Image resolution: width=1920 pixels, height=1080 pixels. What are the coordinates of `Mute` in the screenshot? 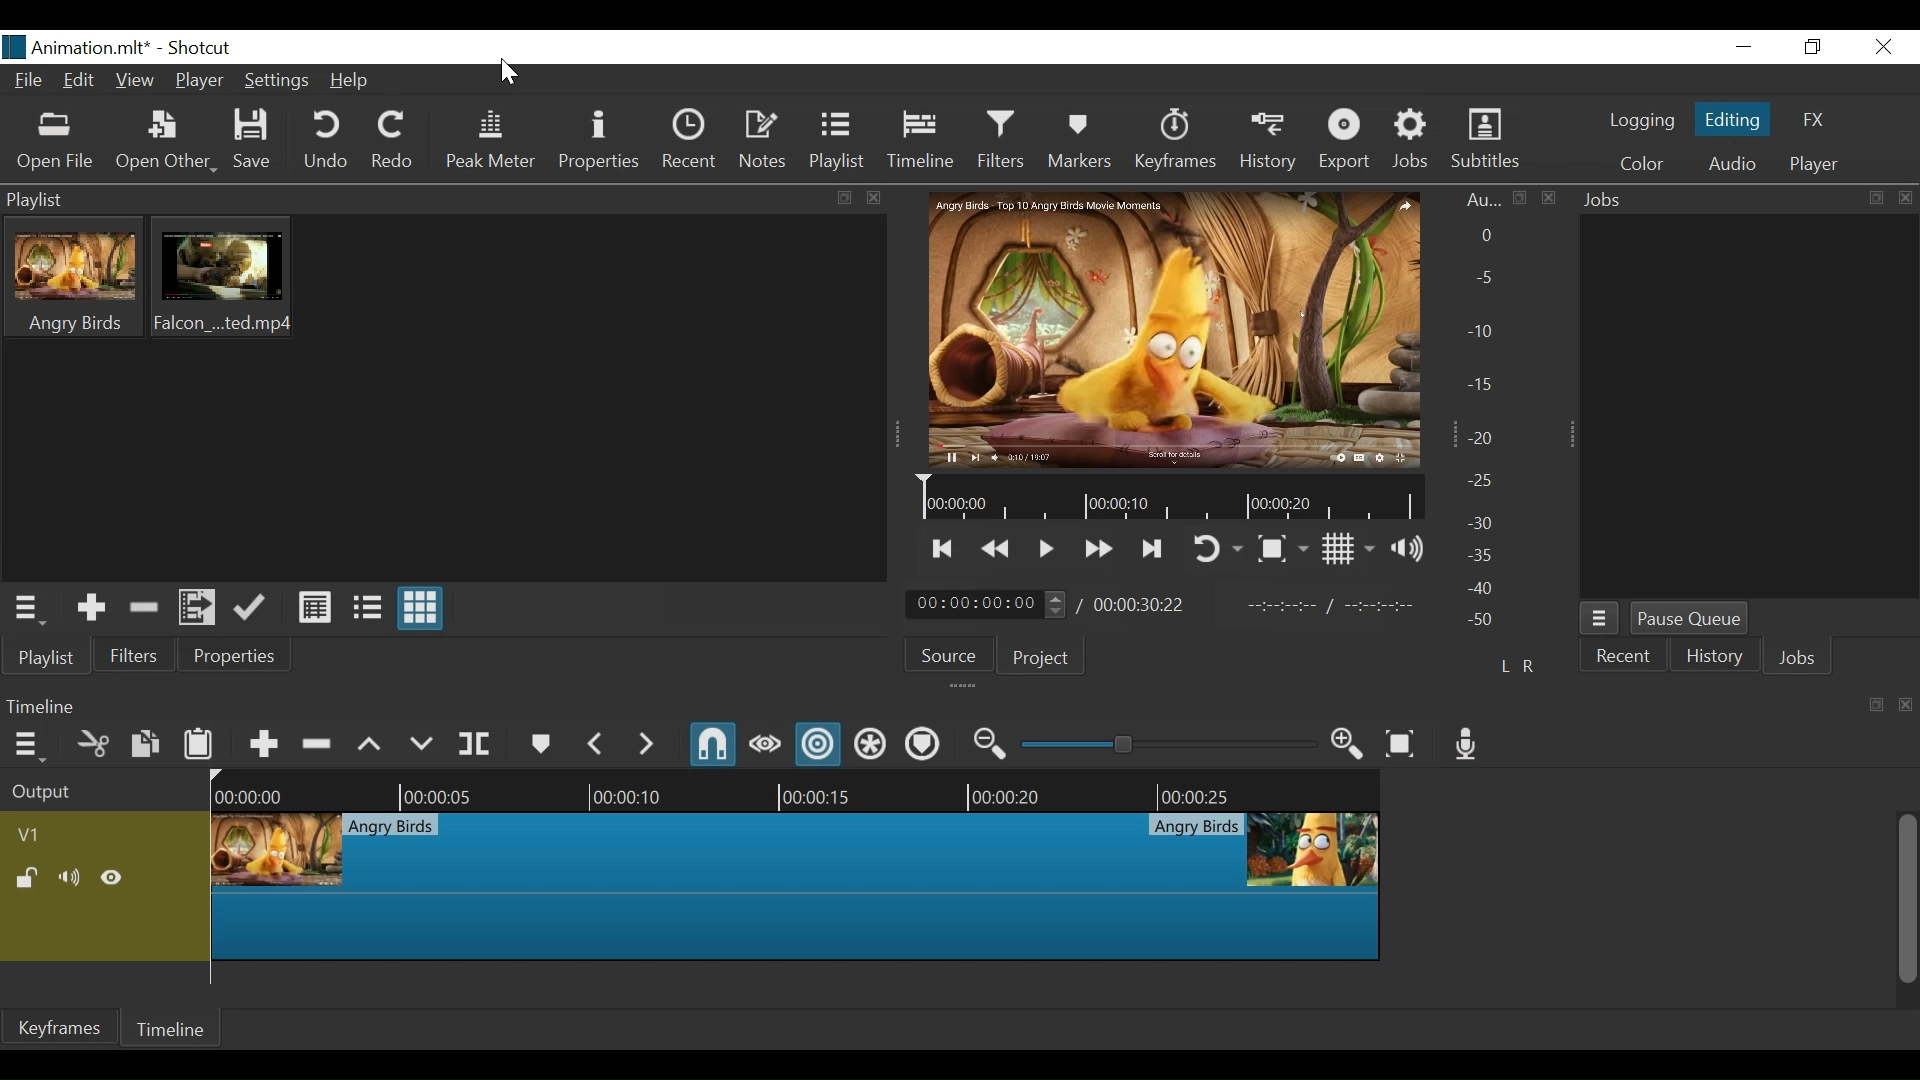 It's located at (71, 878).